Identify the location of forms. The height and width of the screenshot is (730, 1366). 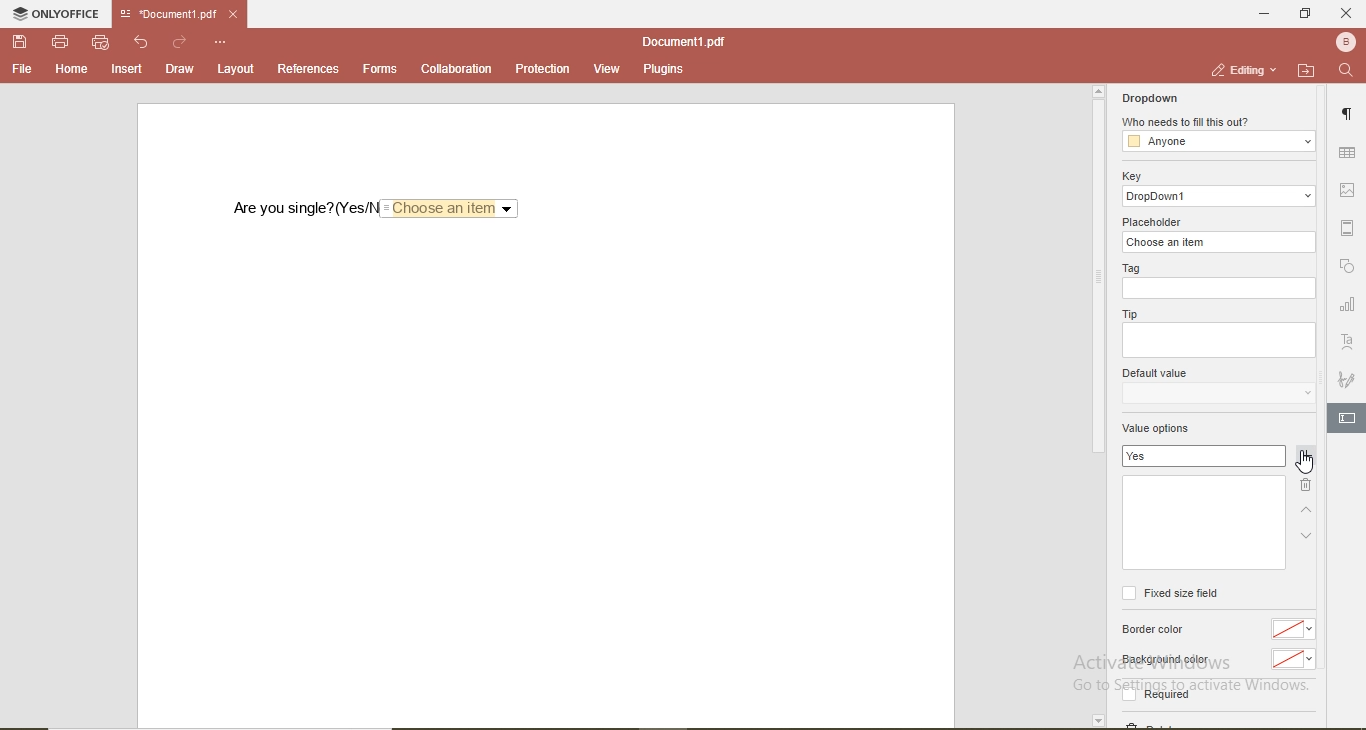
(379, 69).